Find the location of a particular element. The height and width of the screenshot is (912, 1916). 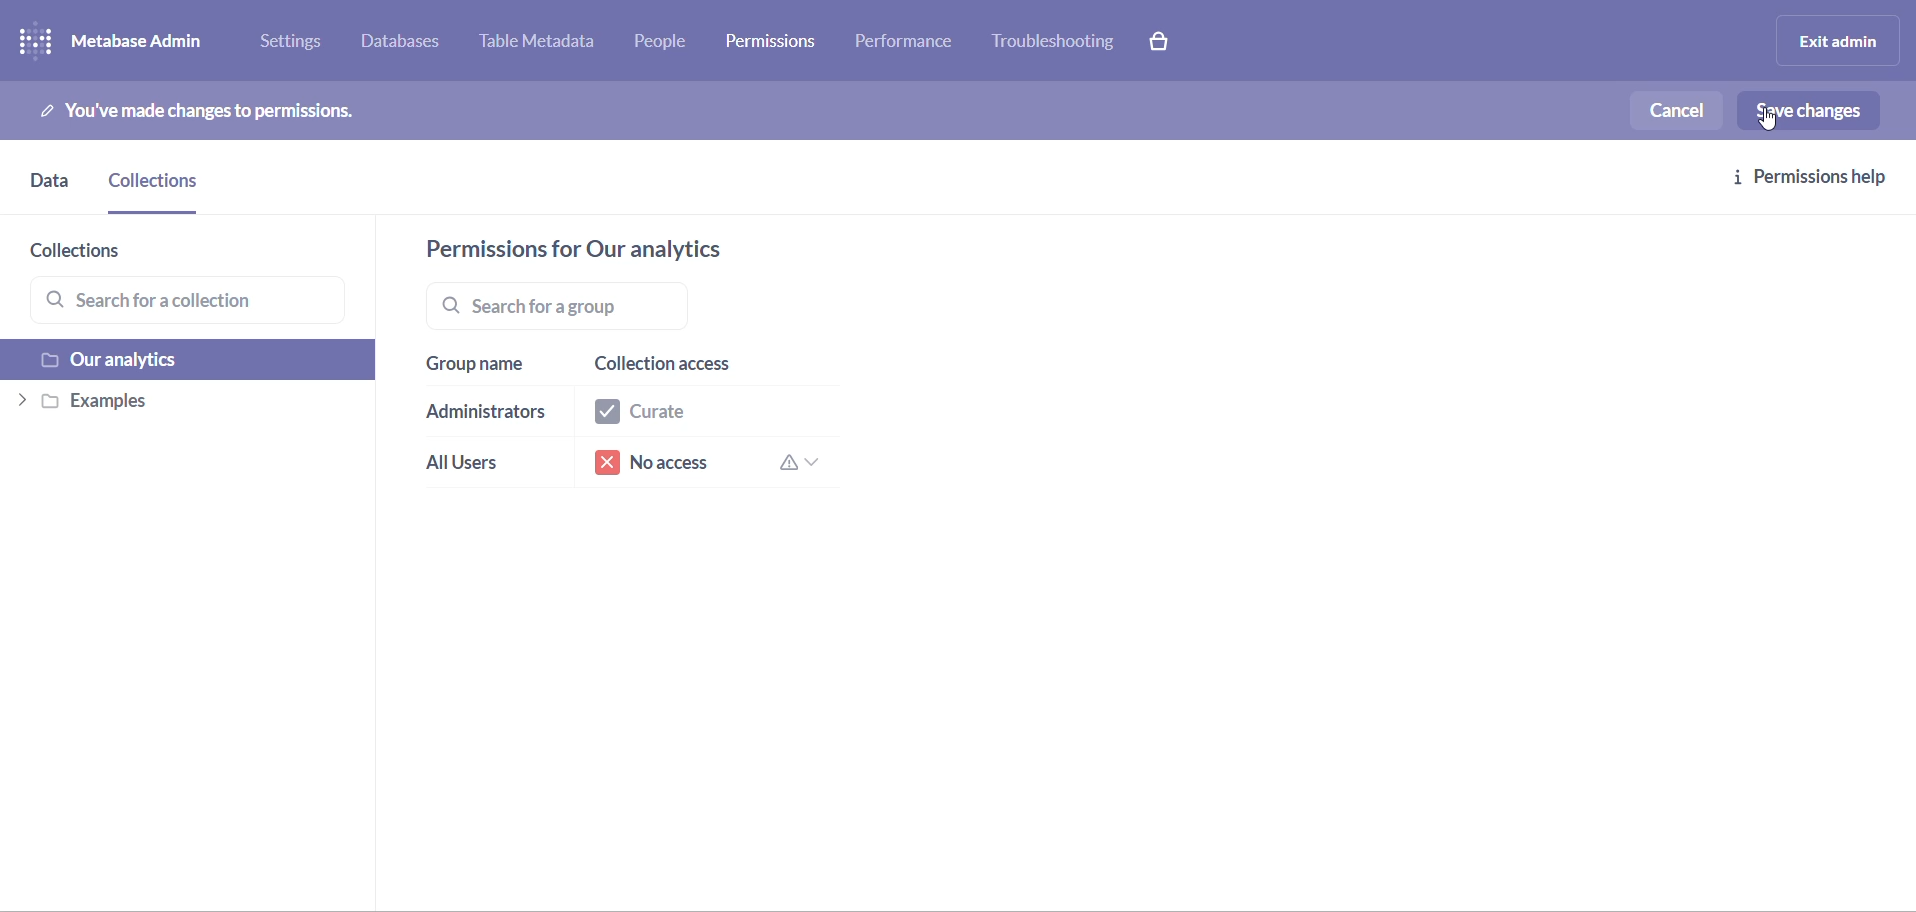

searchbar is located at coordinates (553, 306).